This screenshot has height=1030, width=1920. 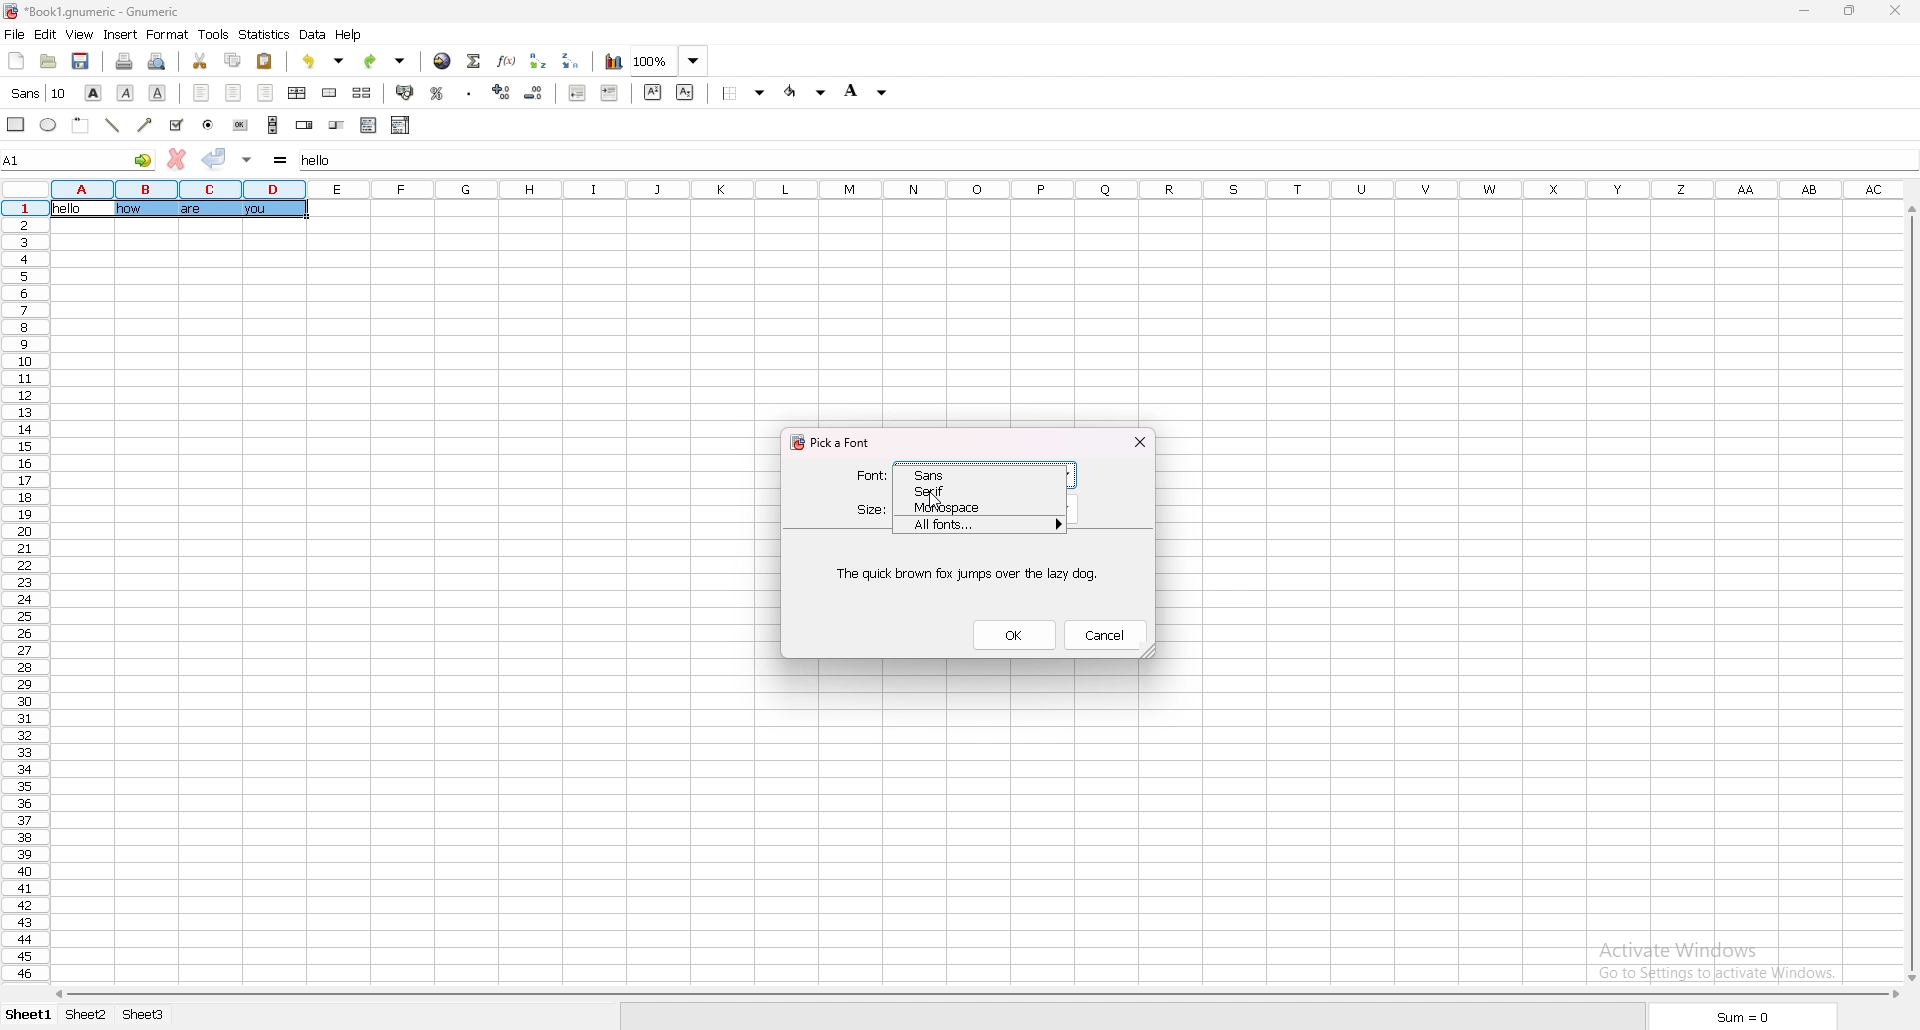 What do you see at coordinates (127, 60) in the screenshot?
I see `print` at bounding box center [127, 60].